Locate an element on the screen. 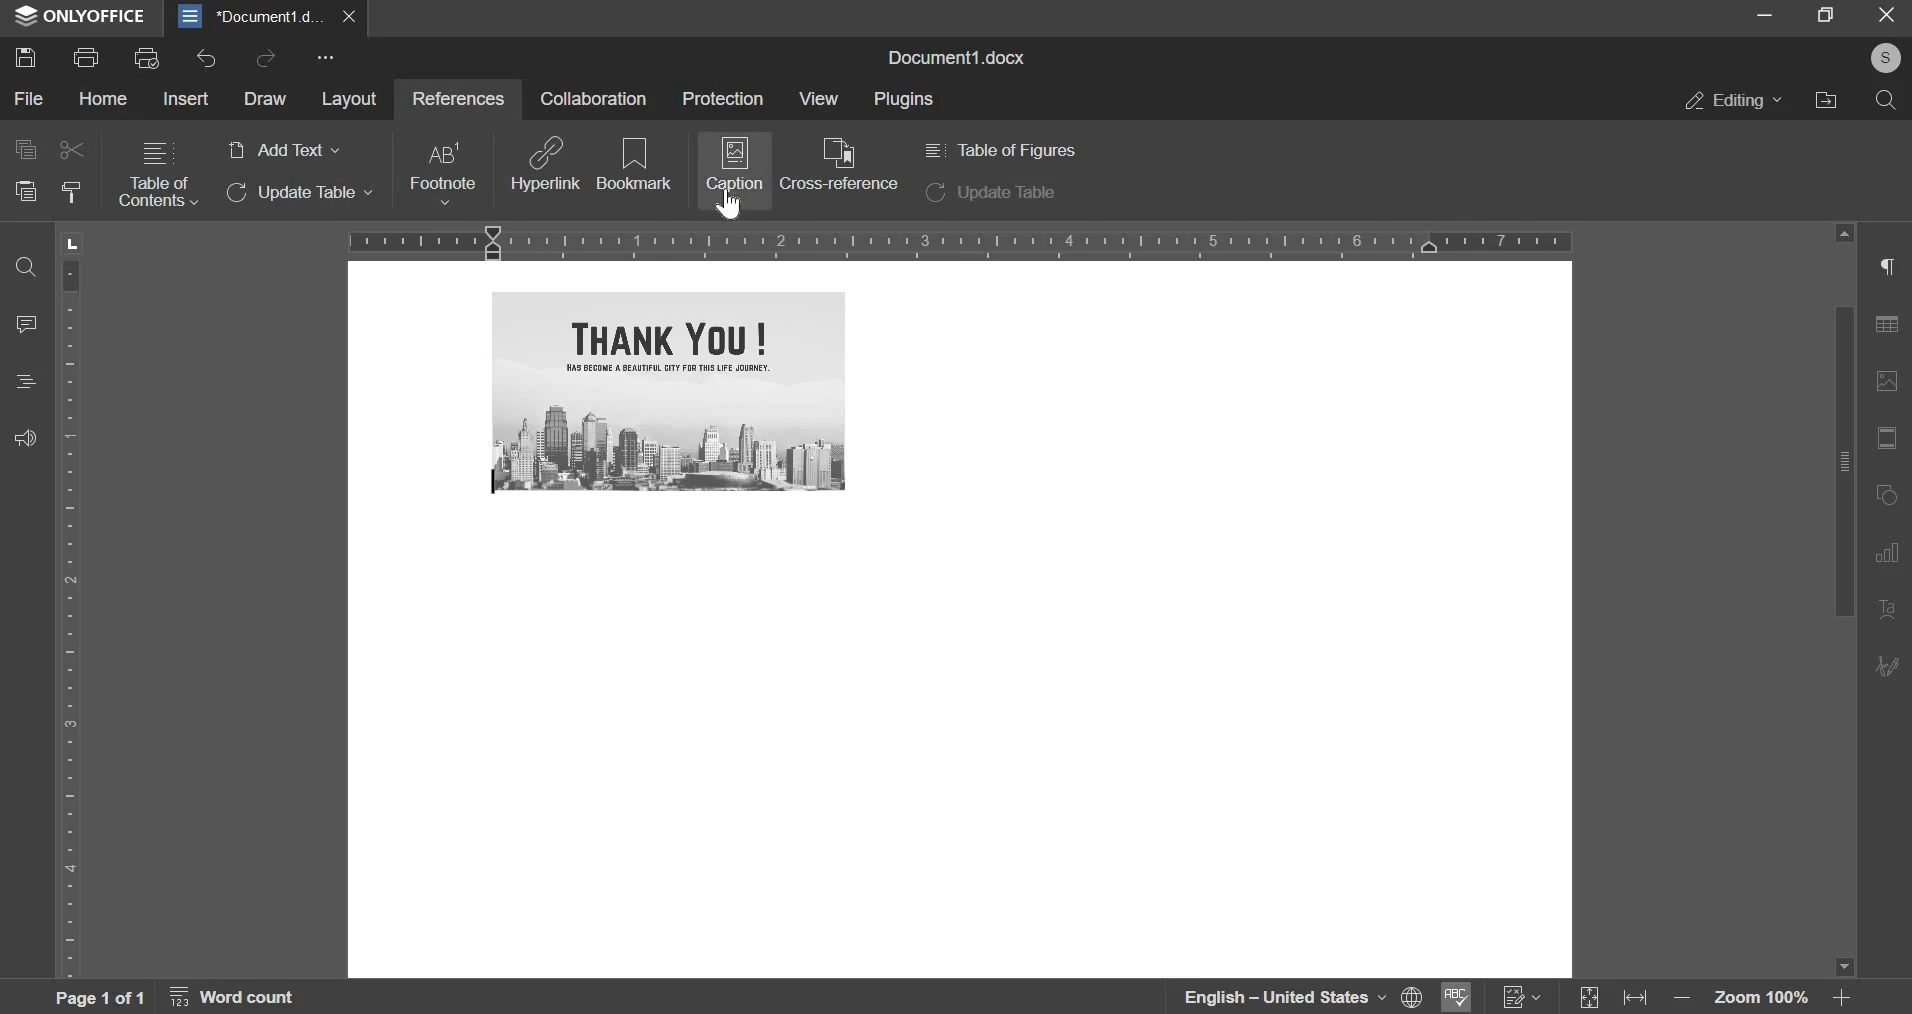 The width and height of the screenshot is (1912, 1014). footnote is located at coordinates (441, 173).